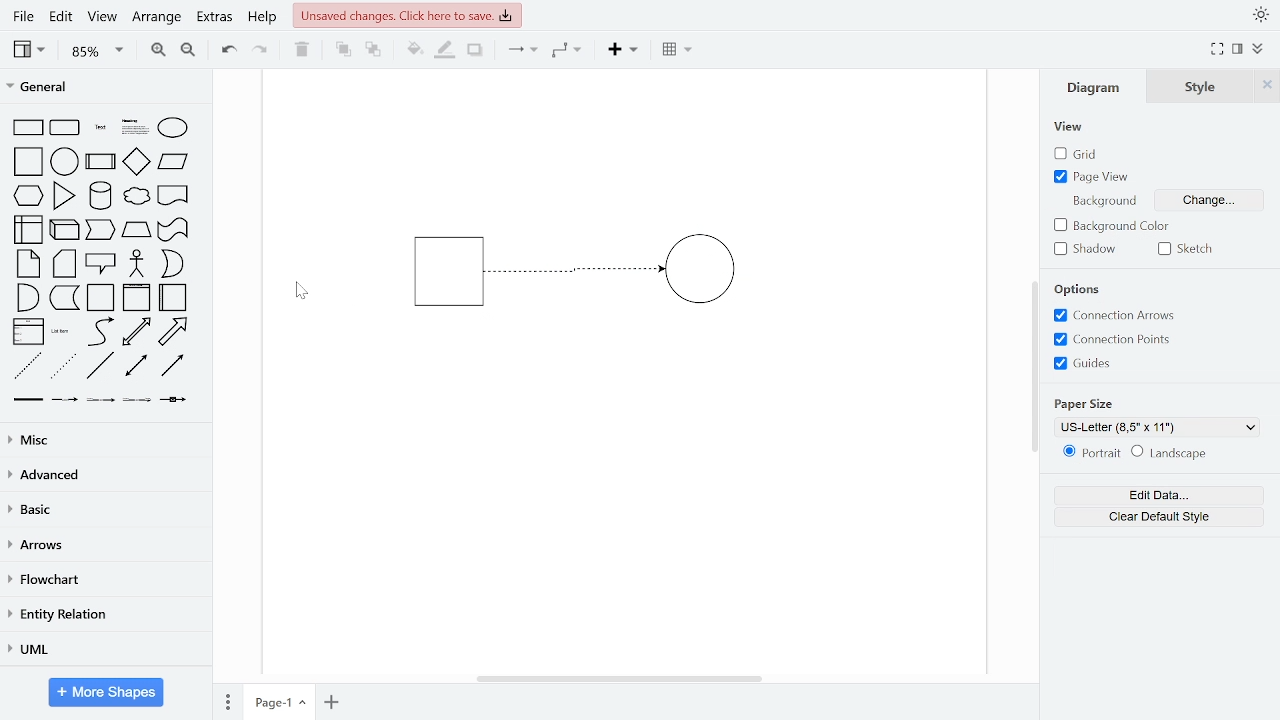  I want to click on more shapes, so click(107, 694).